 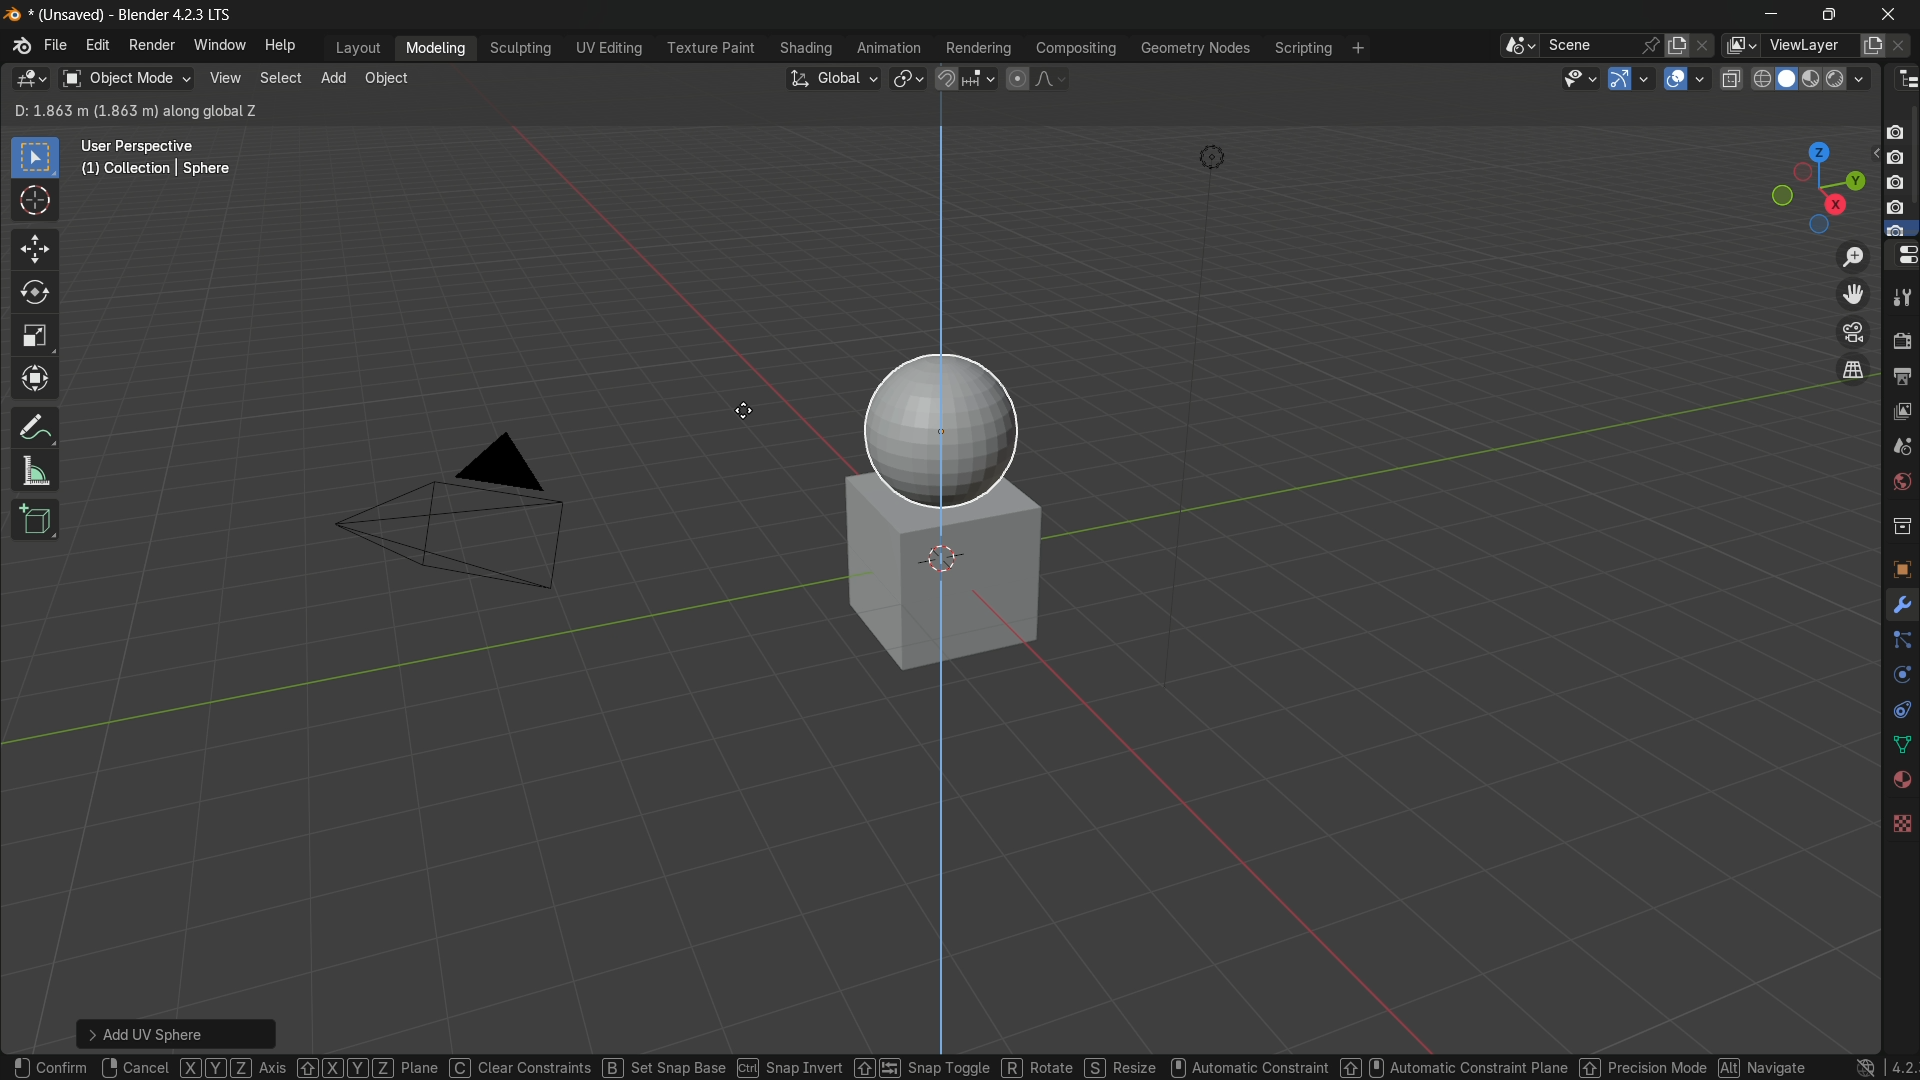 What do you see at coordinates (466, 521) in the screenshot?
I see `camera` at bounding box center [466, 521].